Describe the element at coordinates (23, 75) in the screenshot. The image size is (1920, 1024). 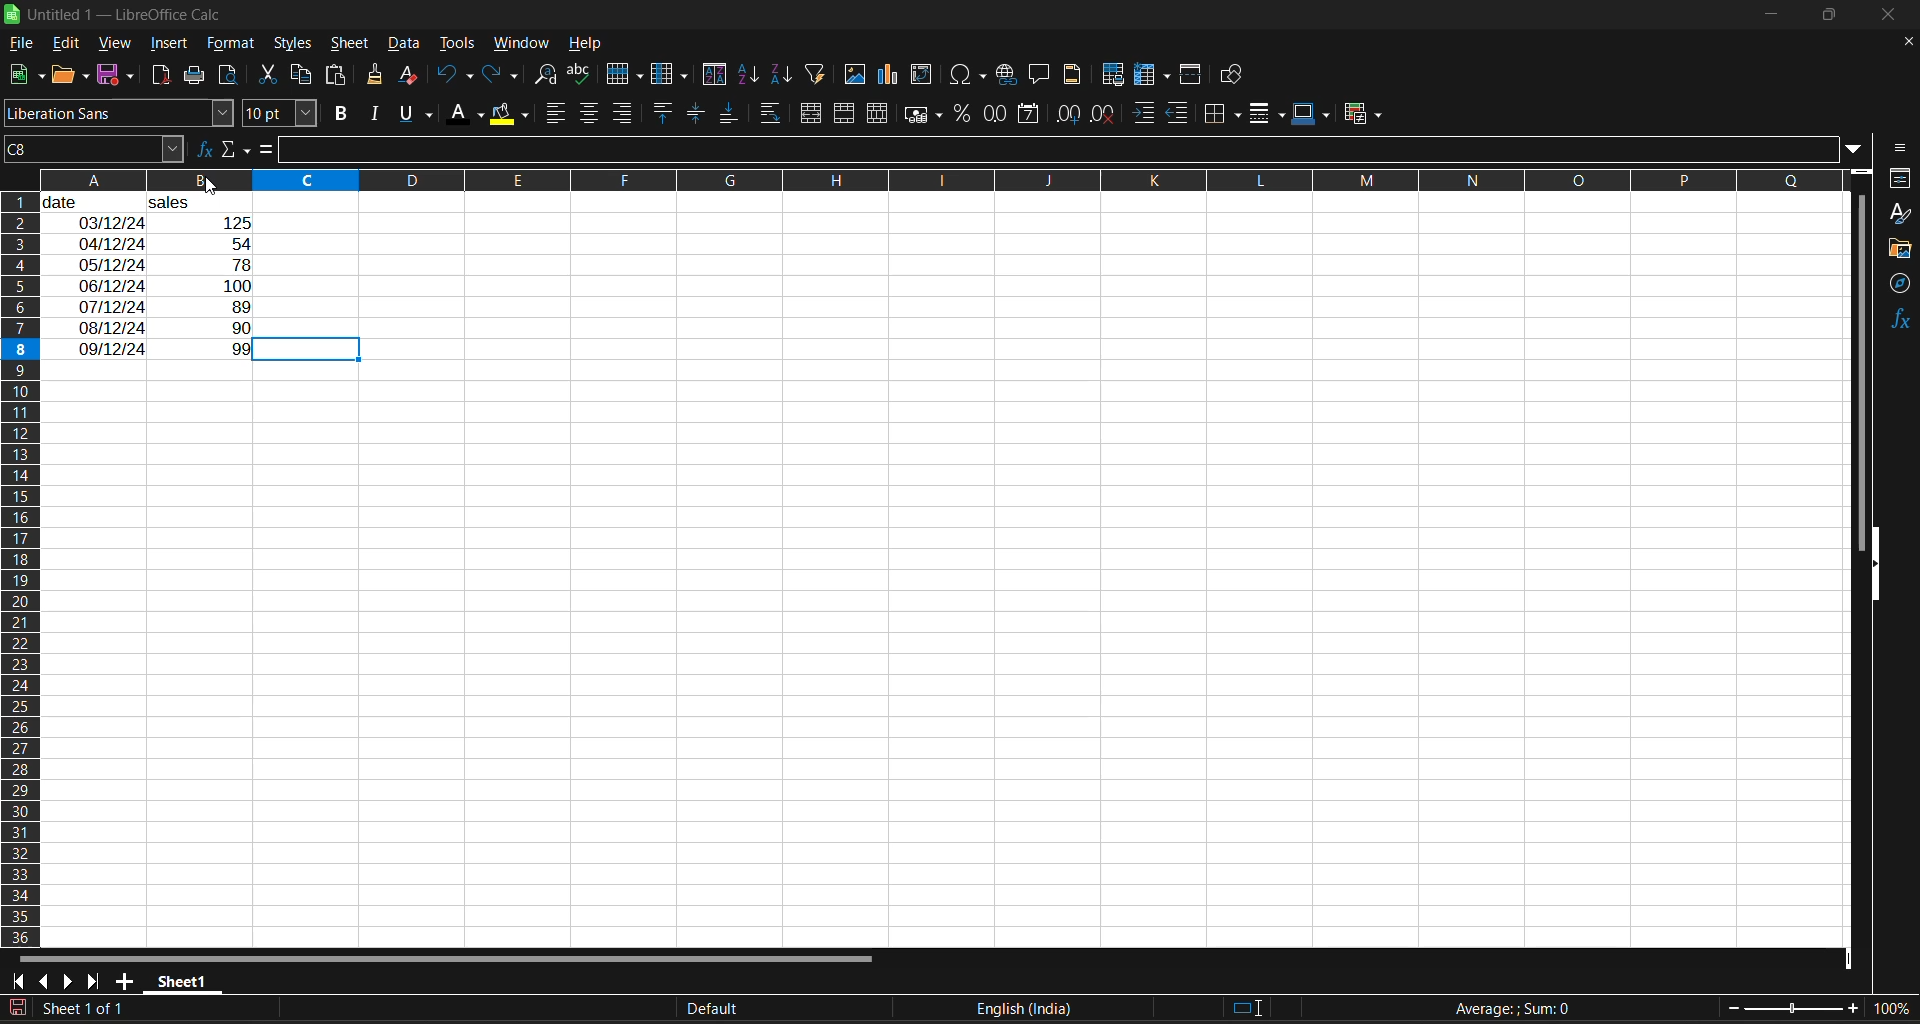
I see `new` at that location.